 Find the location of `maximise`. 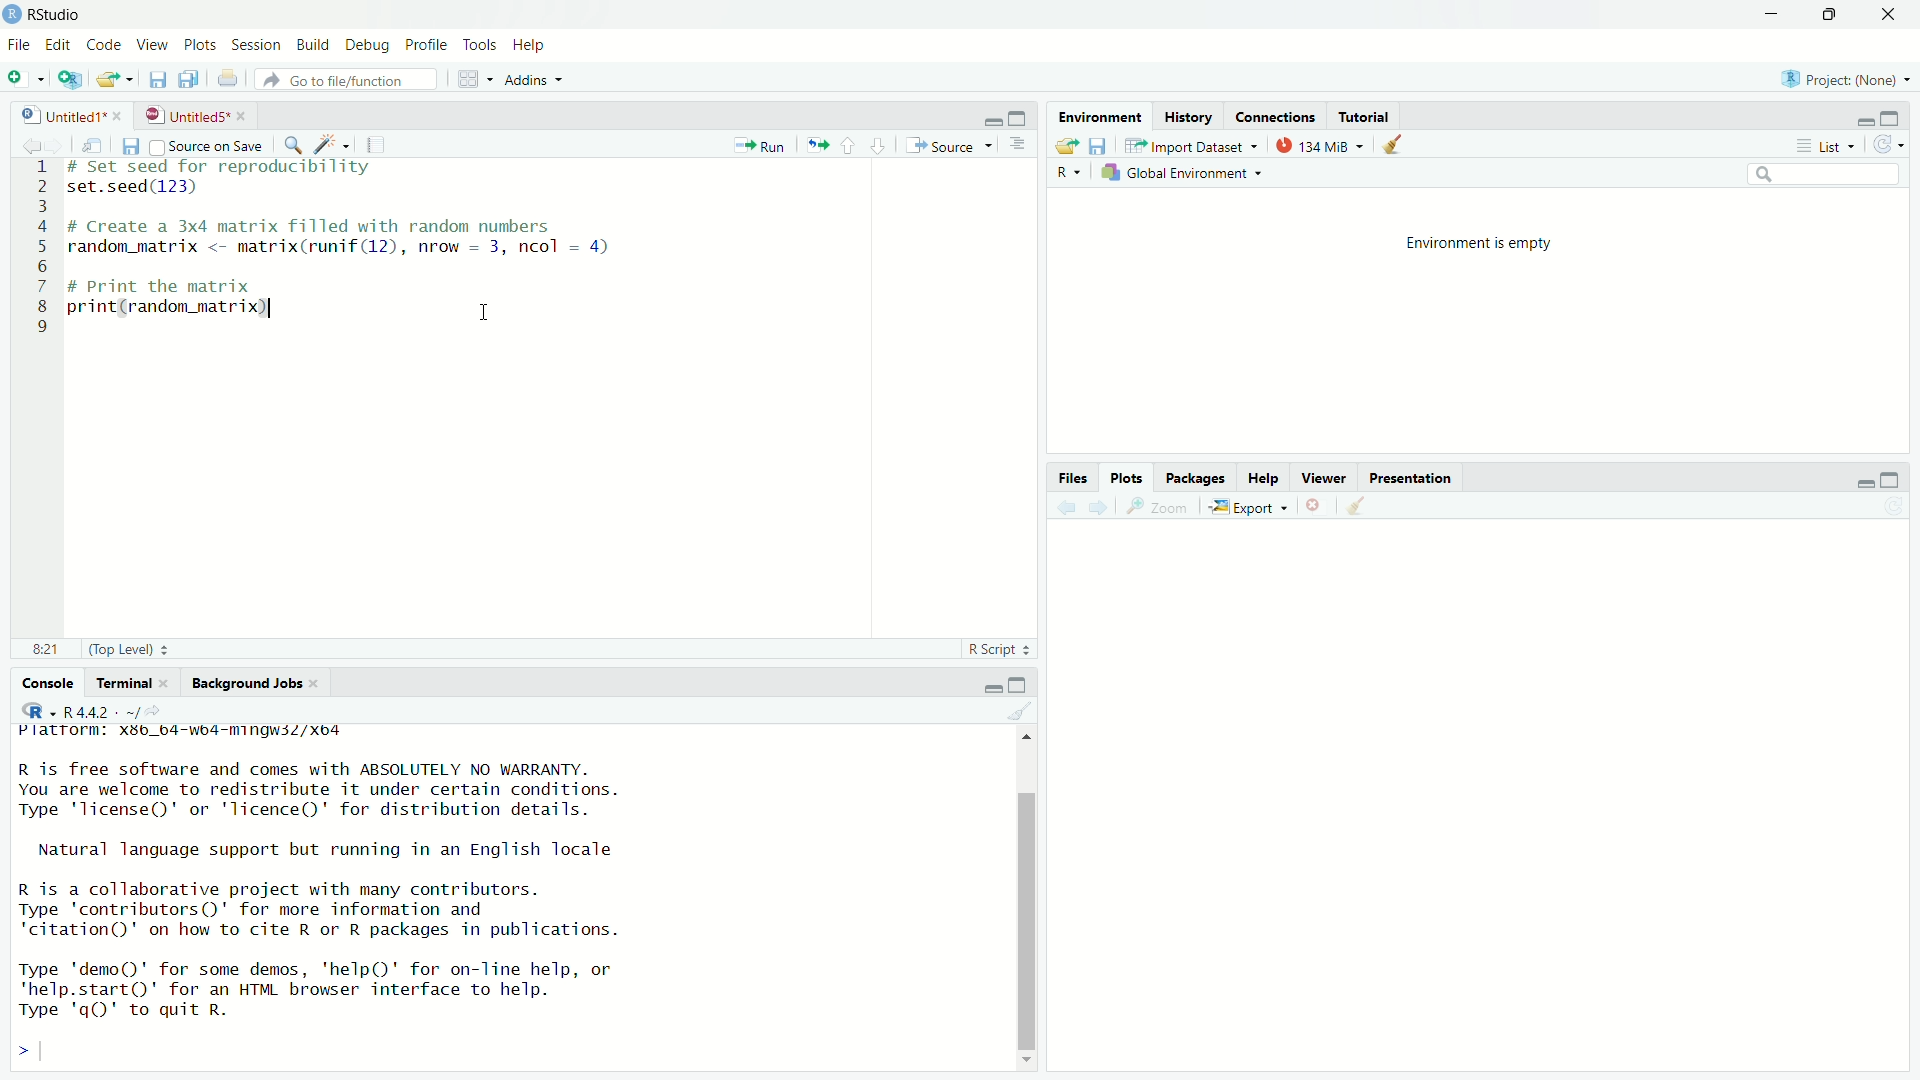

maximise is located at coordinates (1897, 480).